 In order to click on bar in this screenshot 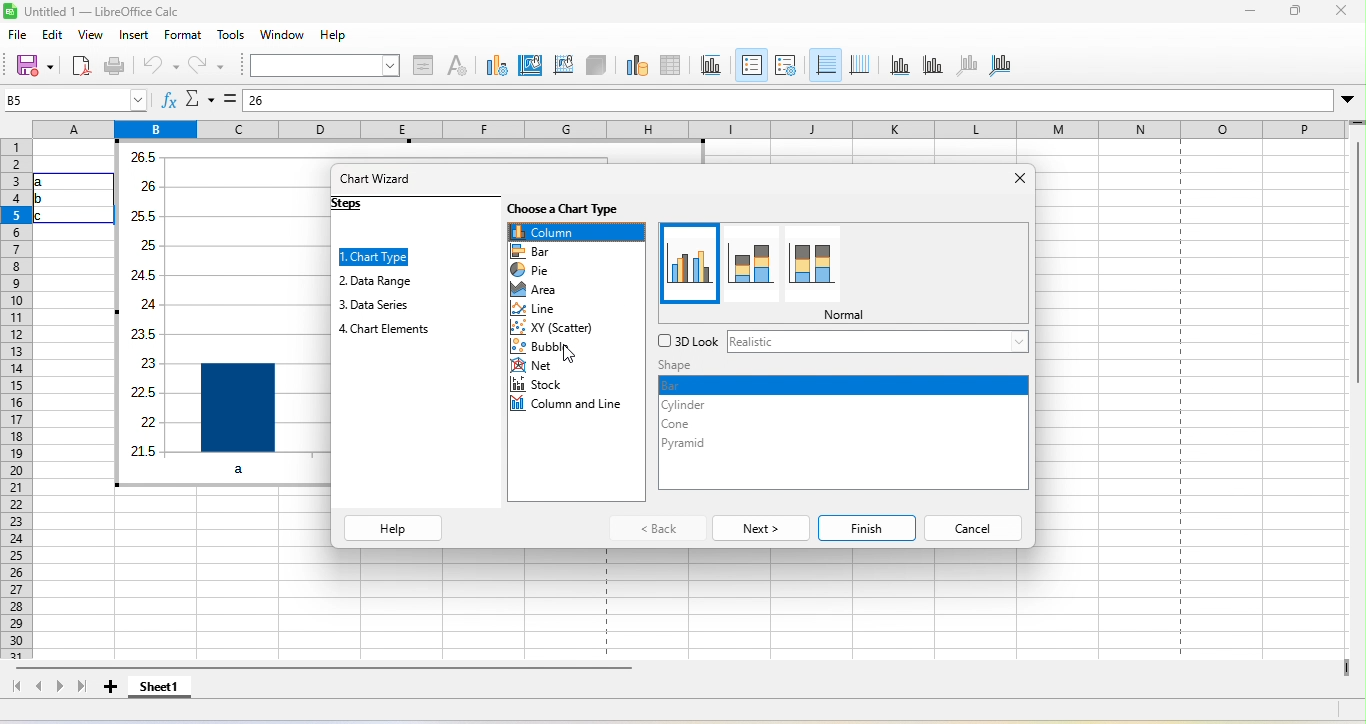, I will do `click(544, 250)`.